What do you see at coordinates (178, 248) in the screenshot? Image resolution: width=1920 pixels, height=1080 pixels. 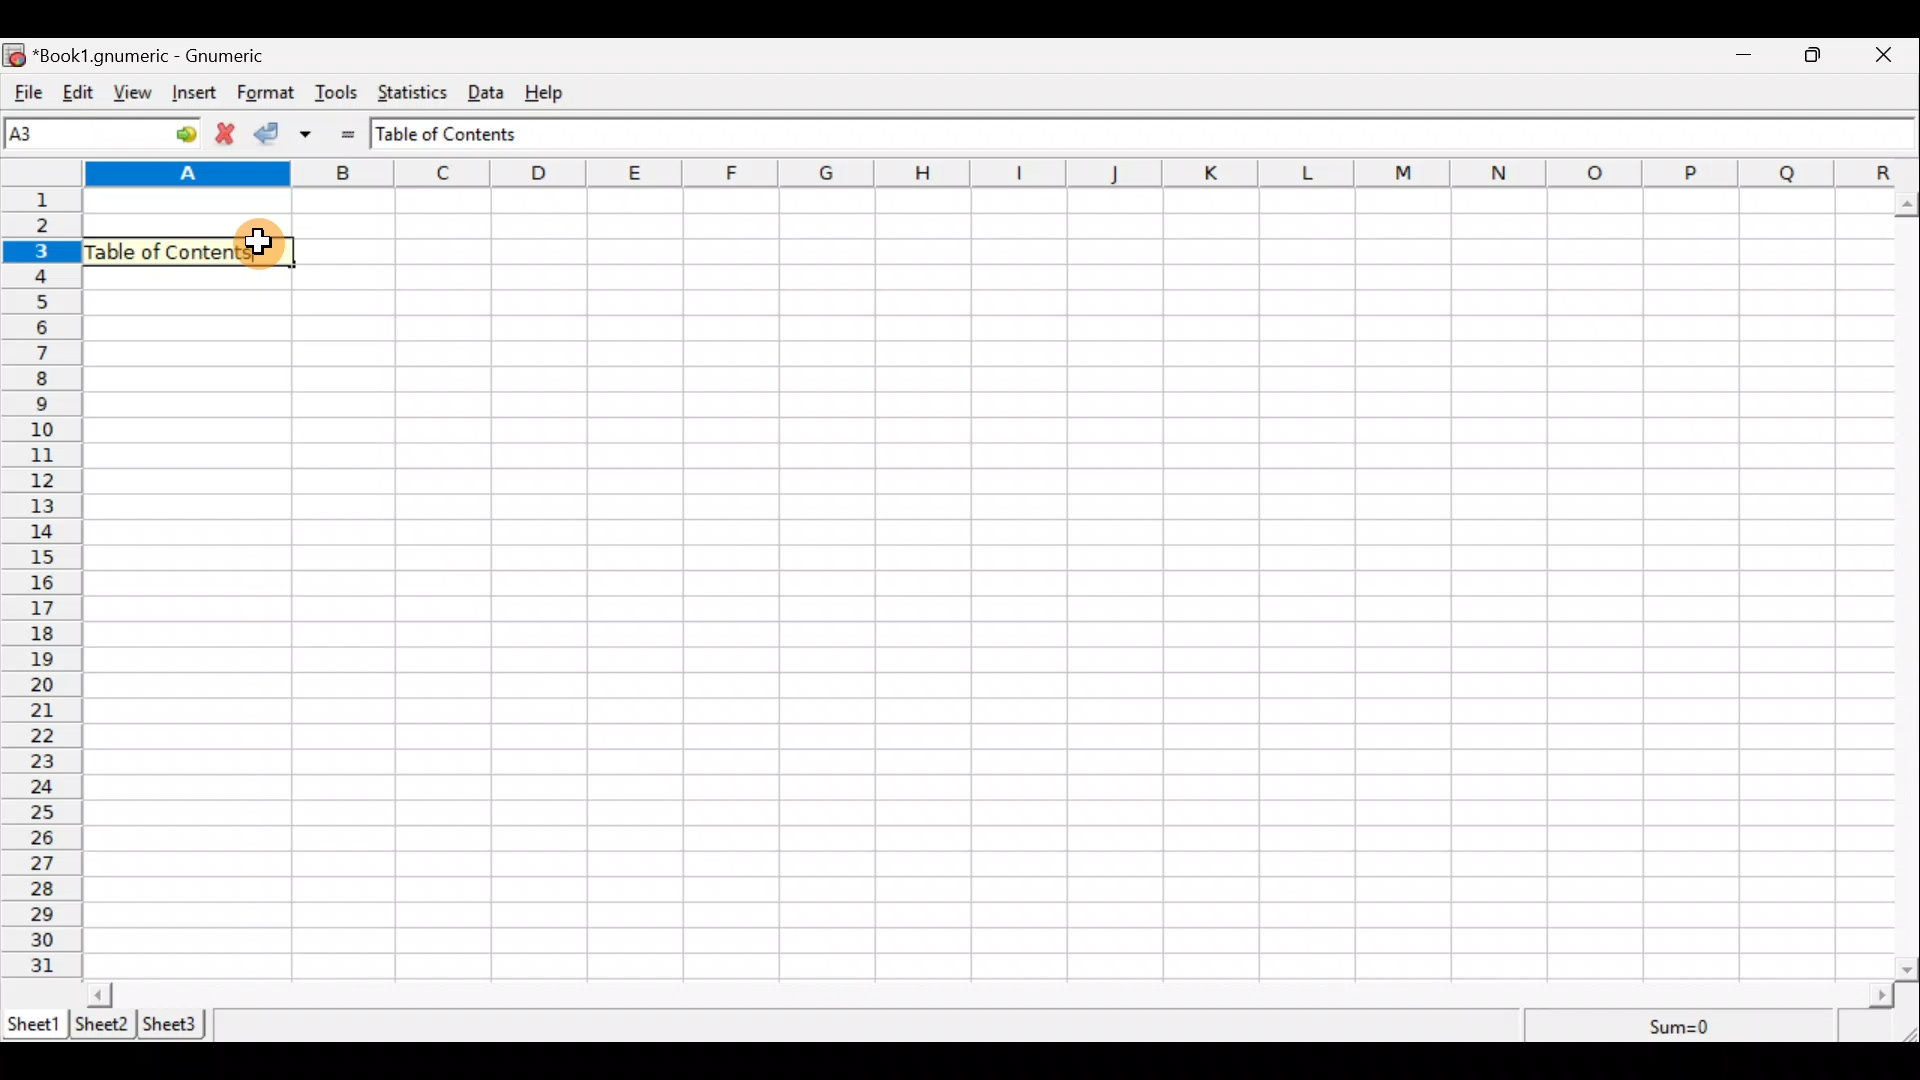 I see `table of content` at bounding box center [178, 248].